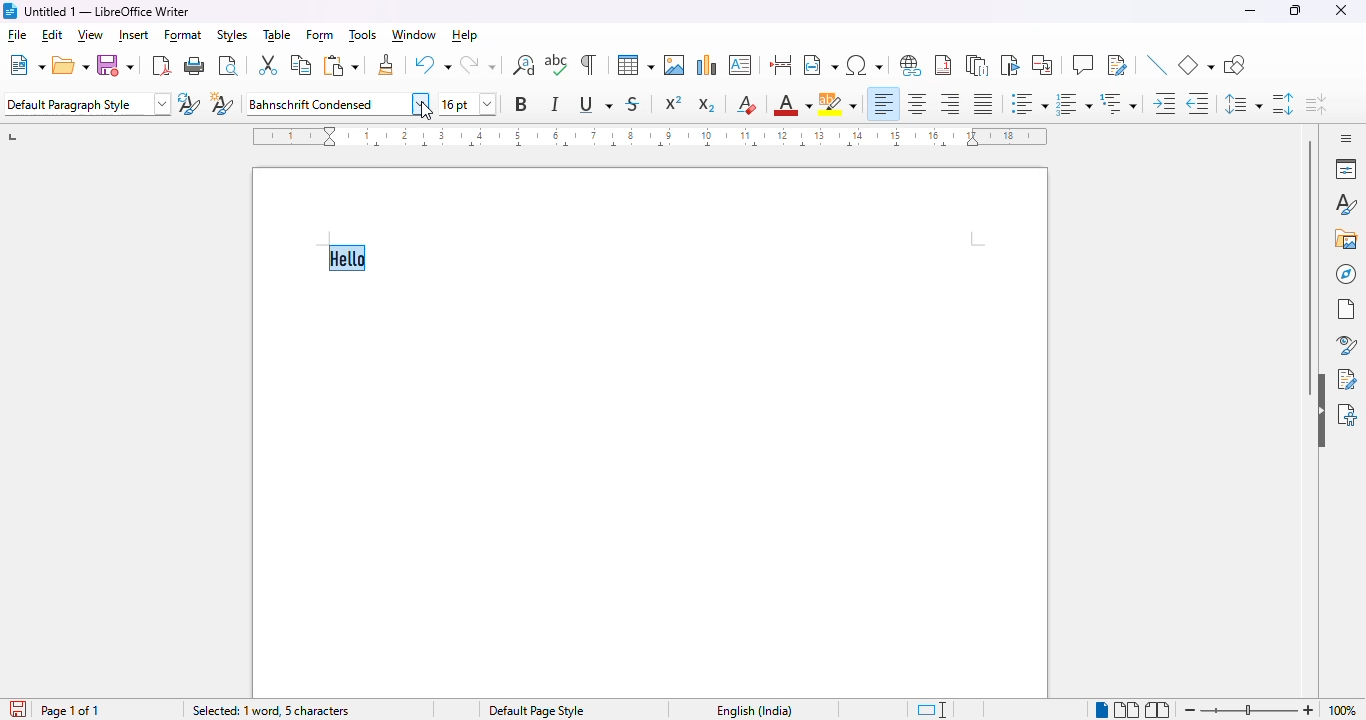  What do you see at coordinates (18, 37) in the screenshot?
I see `file` at bounding box center [18, 37].